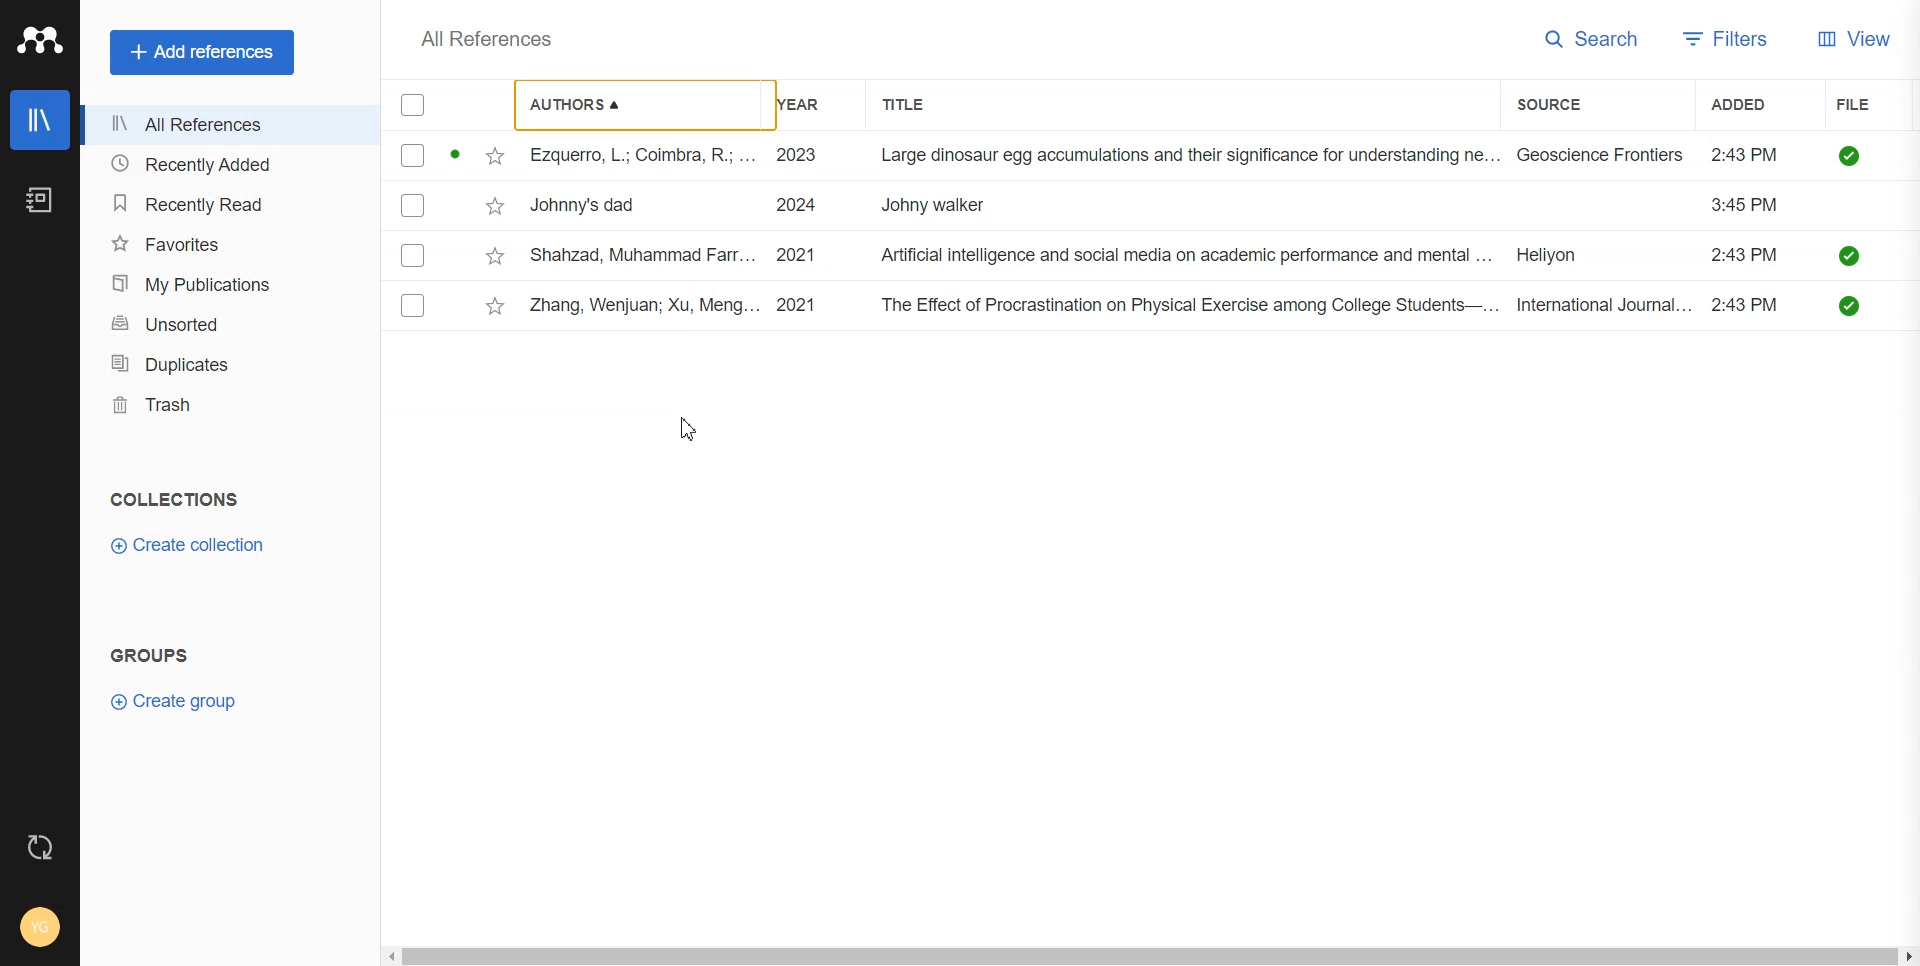  Describe the element at coordinates (925, 104) in the screenshot. I see `Title` at that location.